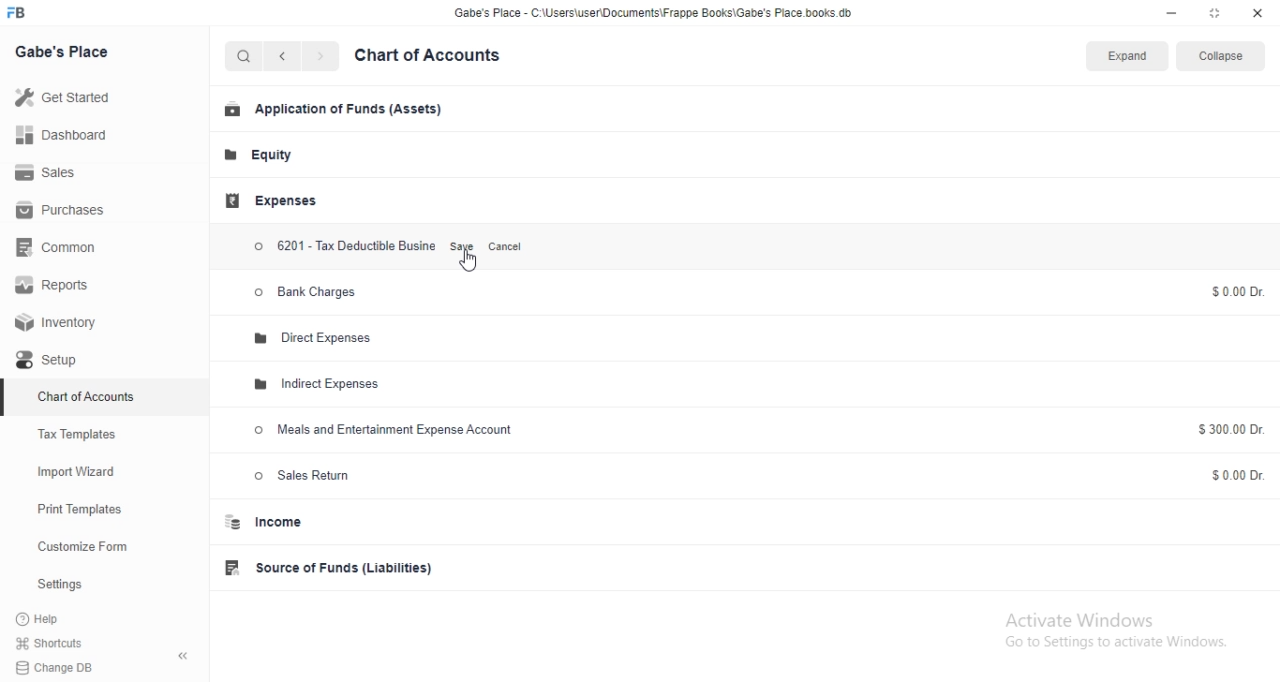  Describe the element at coordinates (107, 645) in the screenshot. I see `Shortcuts` at that location.